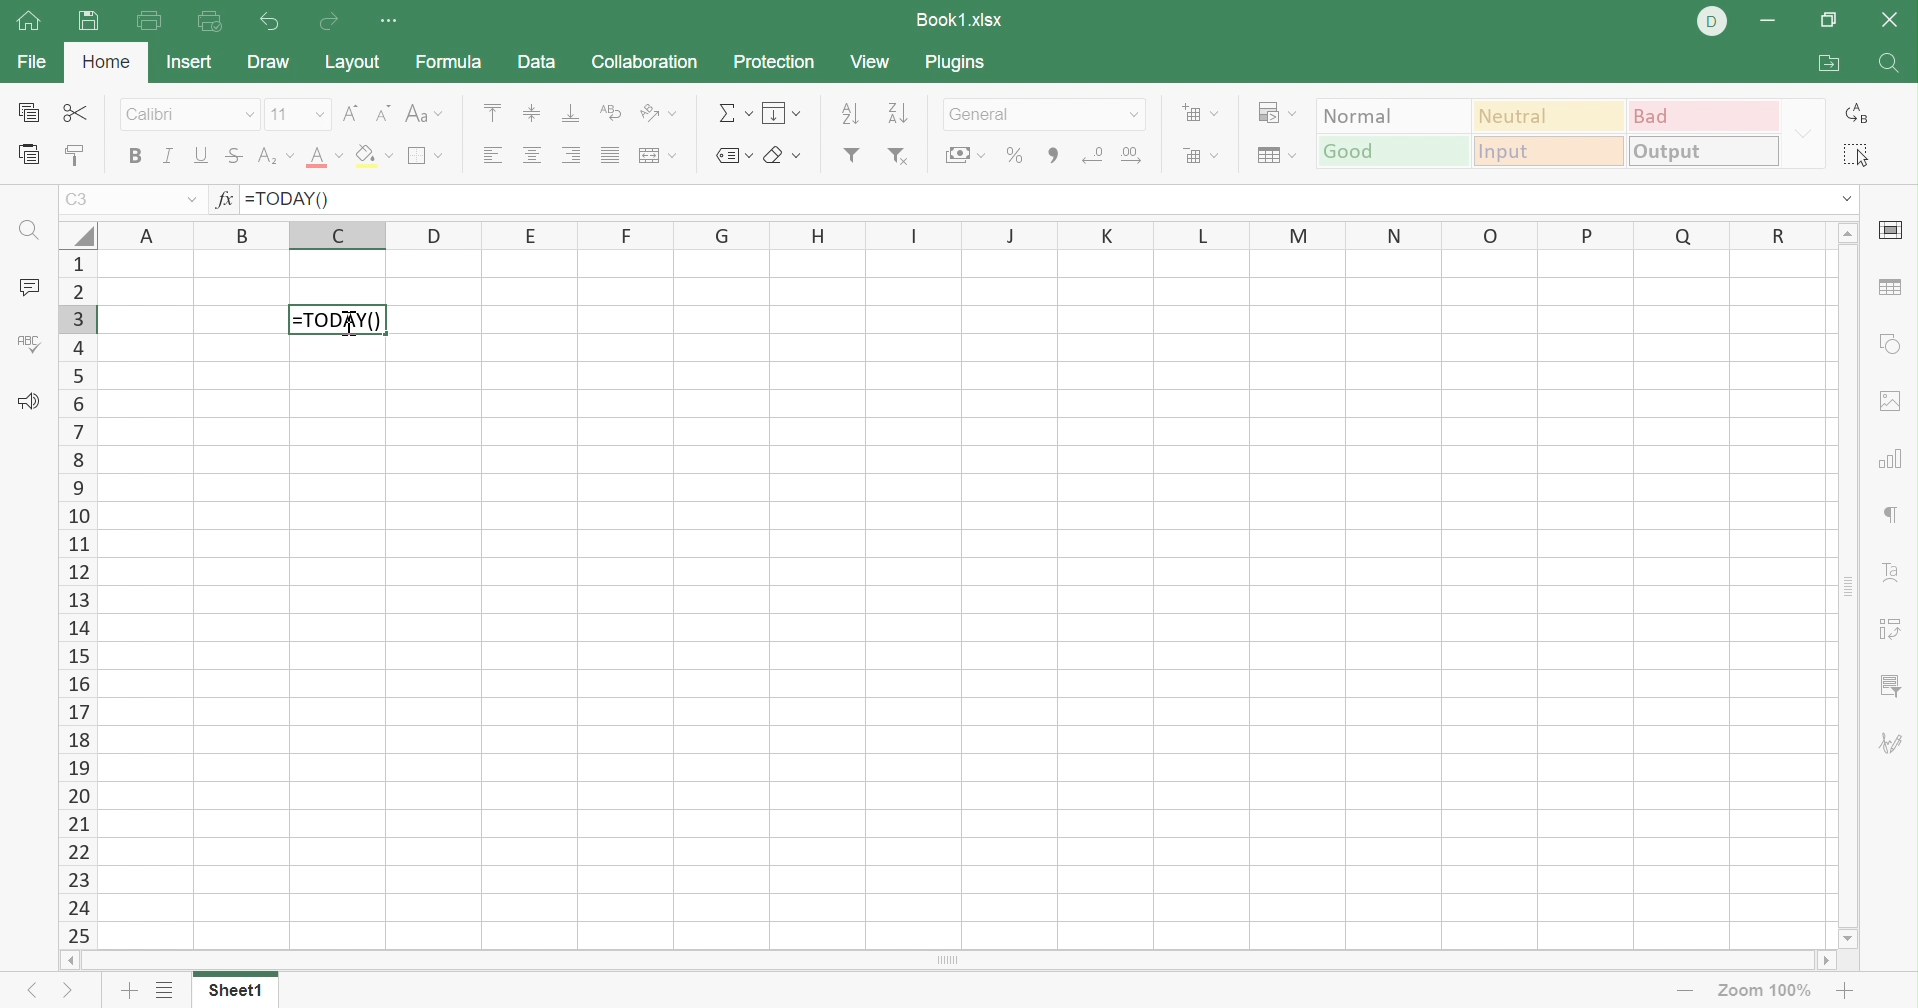 The height and width of the screenshot is (1008, 1918). What do you see at coordinates (1856, 153) in the screenshot?
I see `Select all` at bounding box center [1856, 153].